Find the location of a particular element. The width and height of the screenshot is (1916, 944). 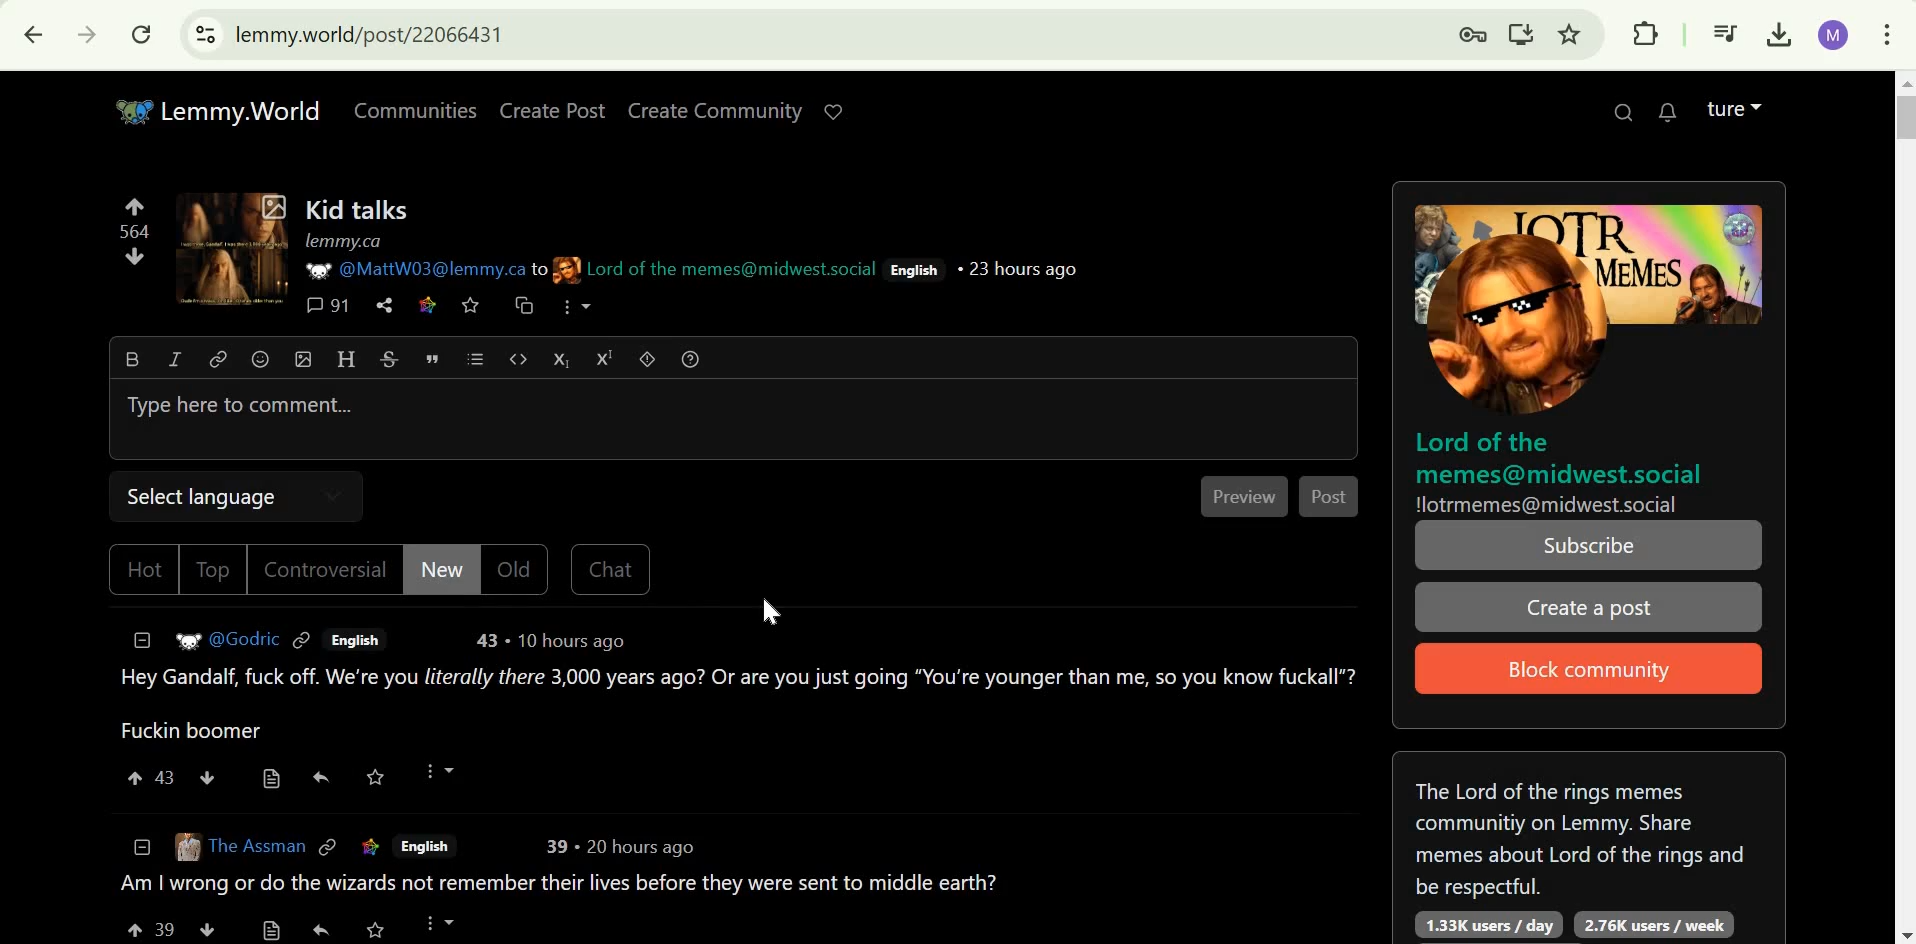

Lemmy.World is located at coordinates (218, 111).